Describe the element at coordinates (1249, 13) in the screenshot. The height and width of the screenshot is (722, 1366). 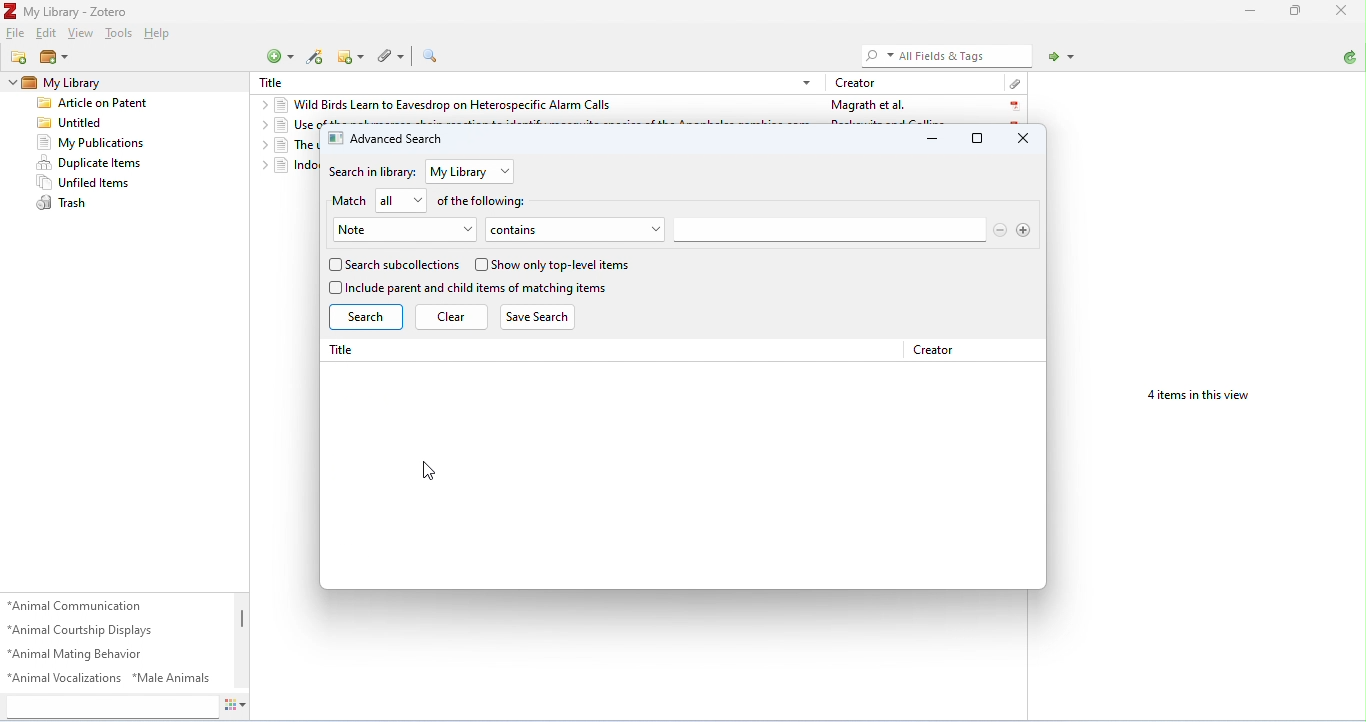
I see `minimize` at that location.